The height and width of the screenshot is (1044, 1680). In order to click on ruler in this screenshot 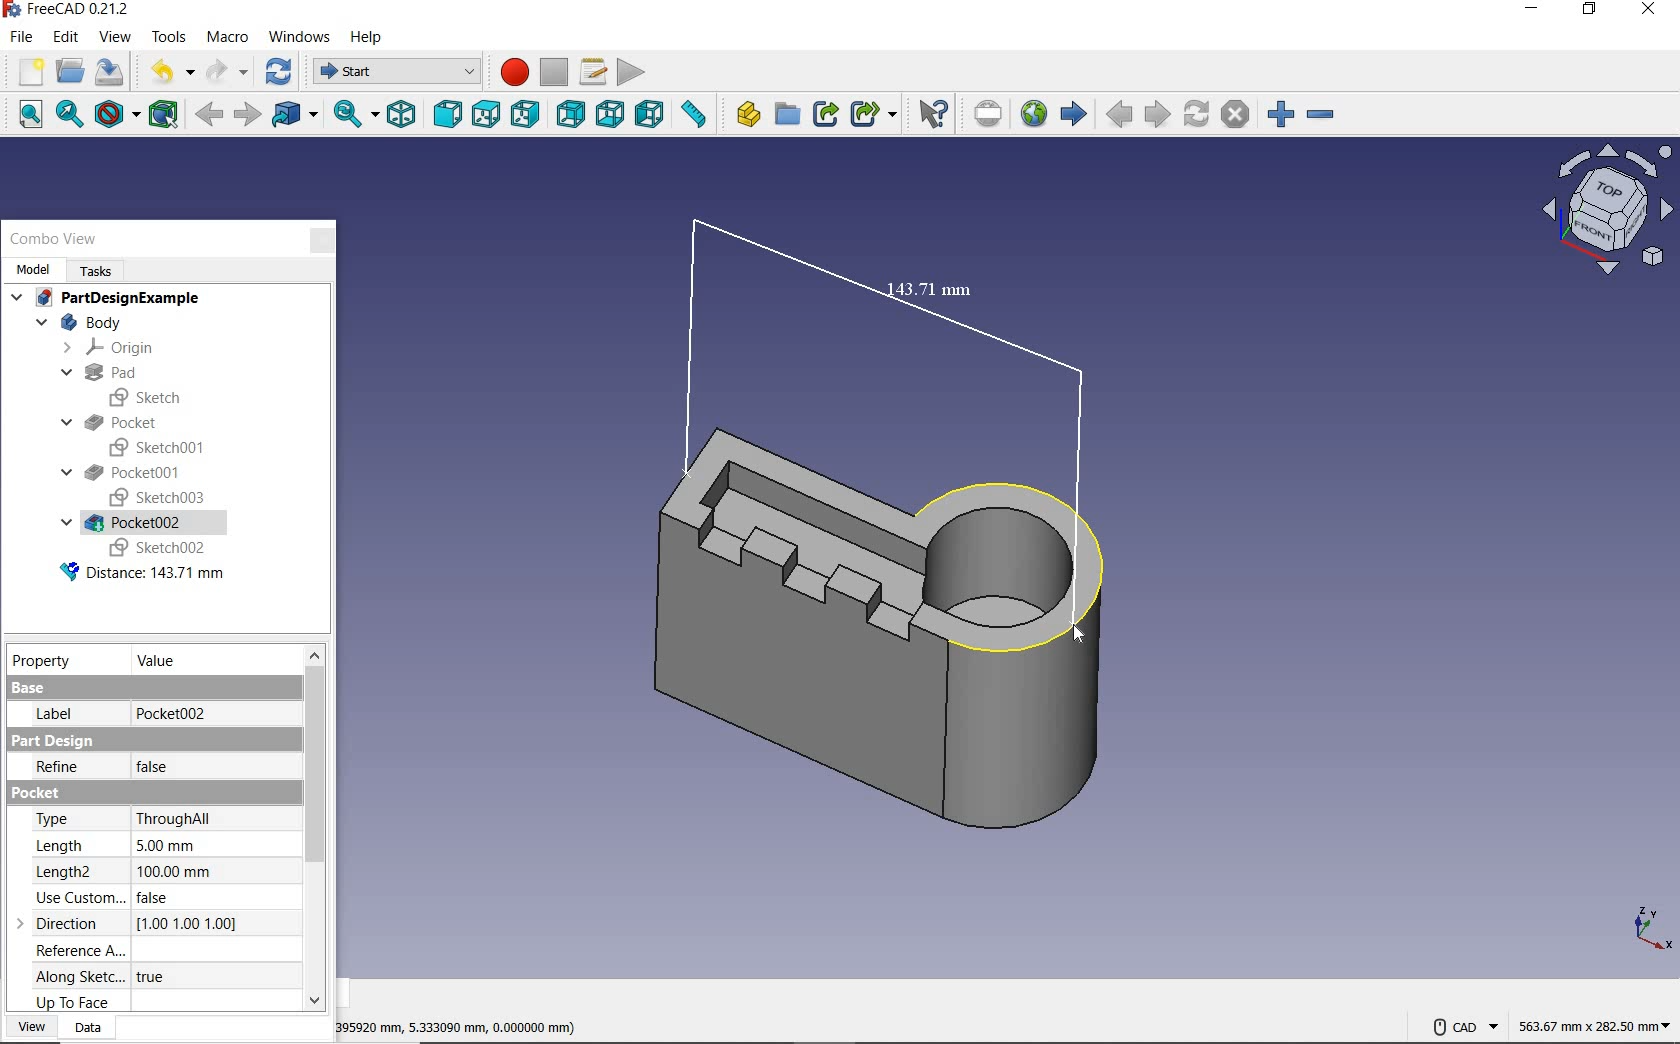, I will do `click(693, 117)`.